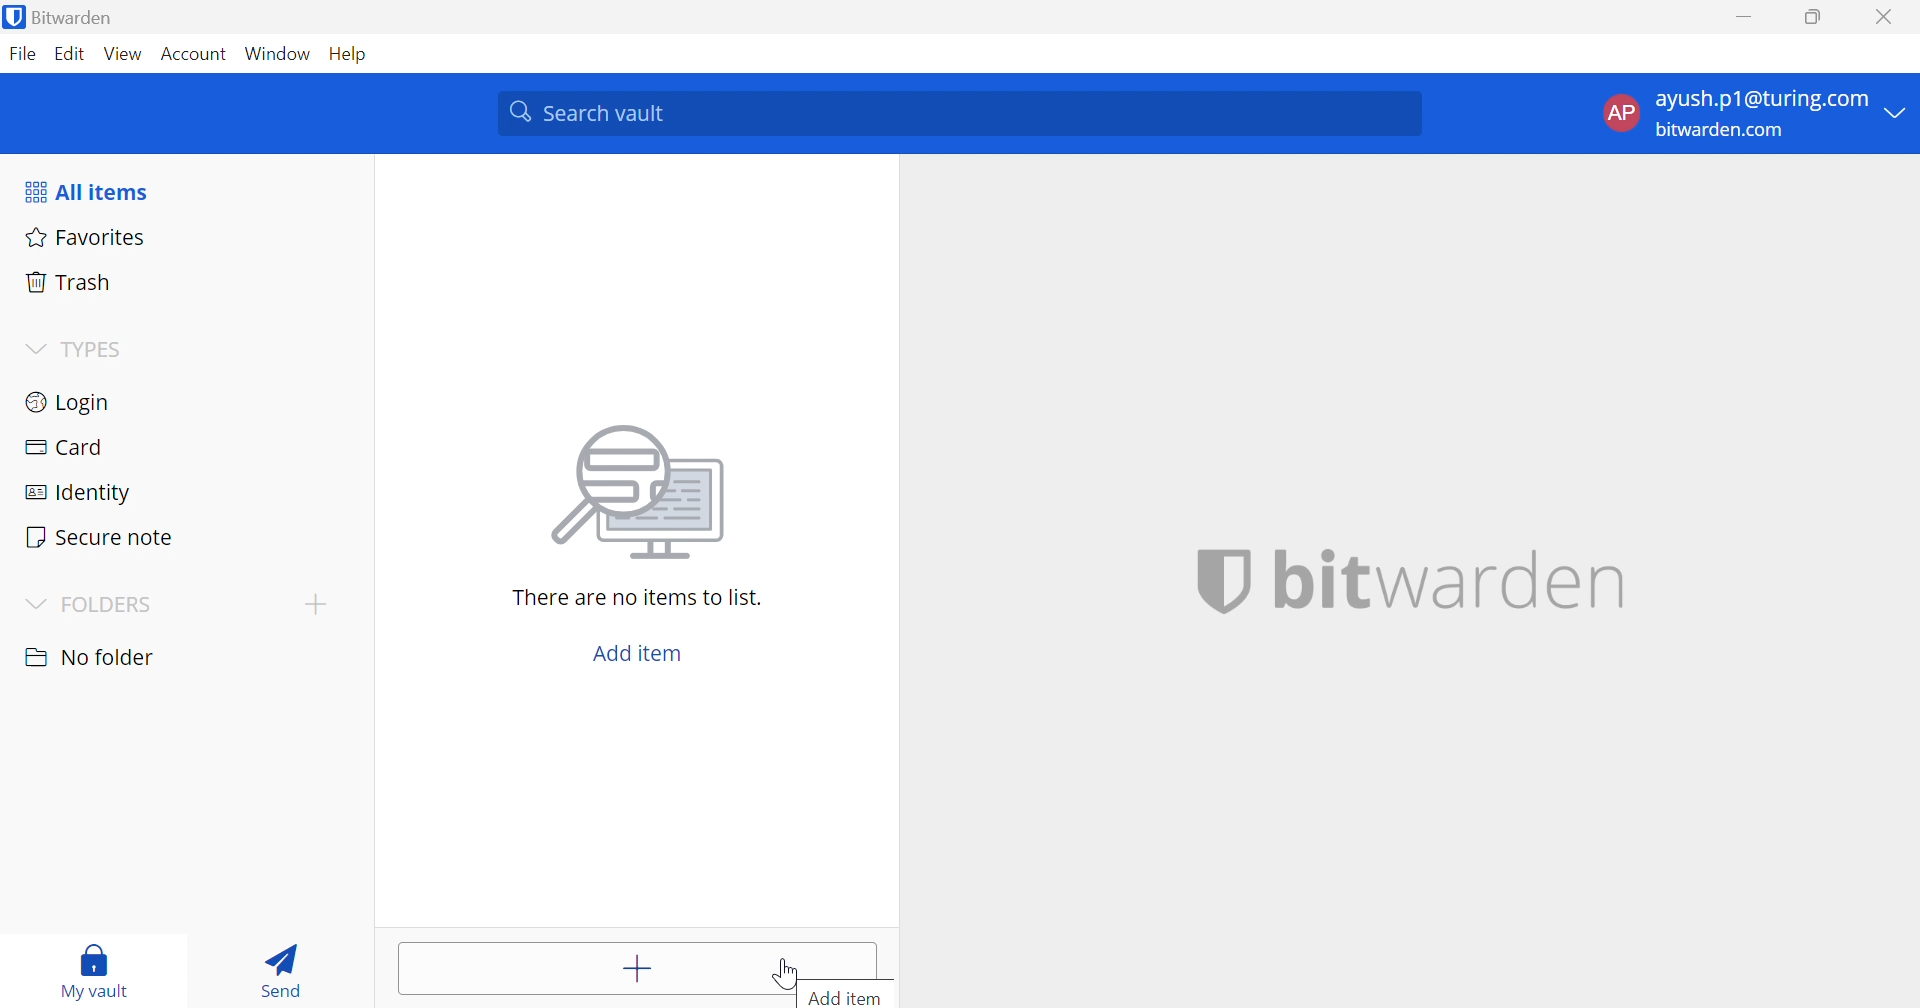  Describe the element at coordinates (69, 279) in the screenshot. I see `Trash` at that location.